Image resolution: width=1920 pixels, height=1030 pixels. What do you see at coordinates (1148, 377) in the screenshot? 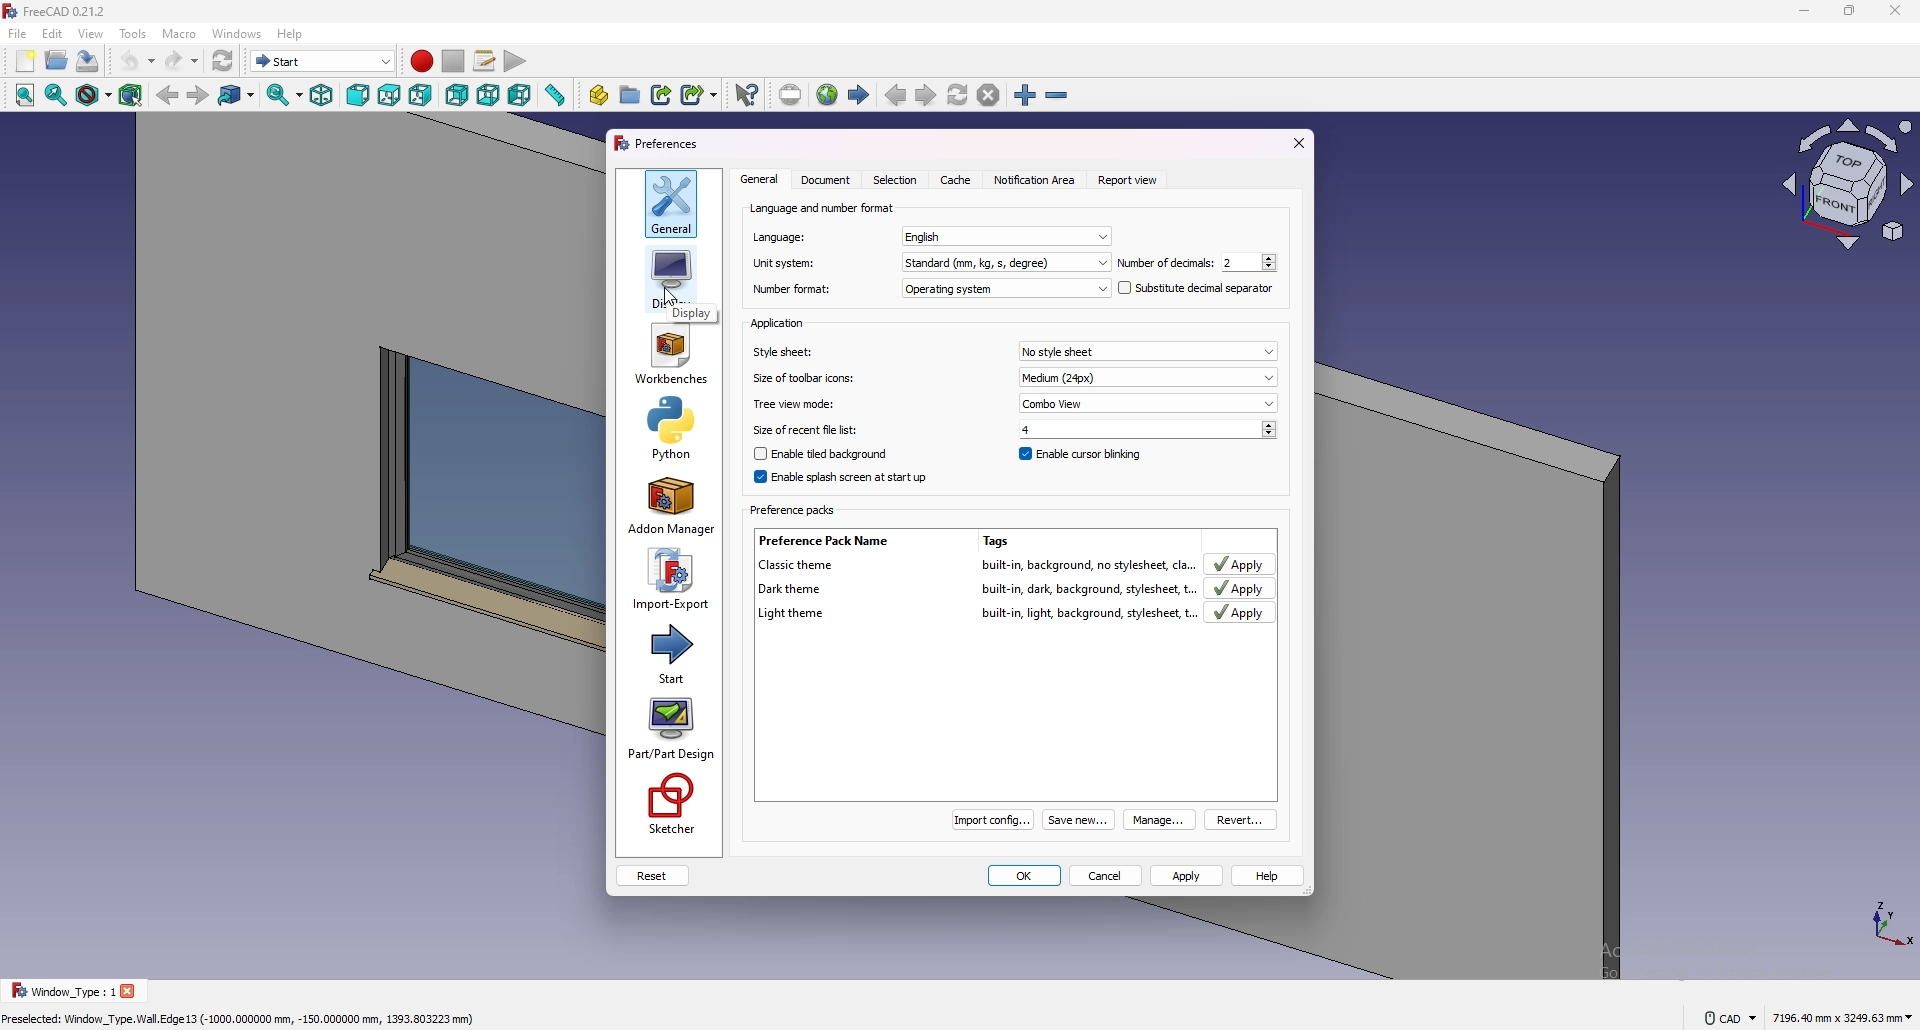
I see `Medium (24px) ` at bounding box center [1148, 377].